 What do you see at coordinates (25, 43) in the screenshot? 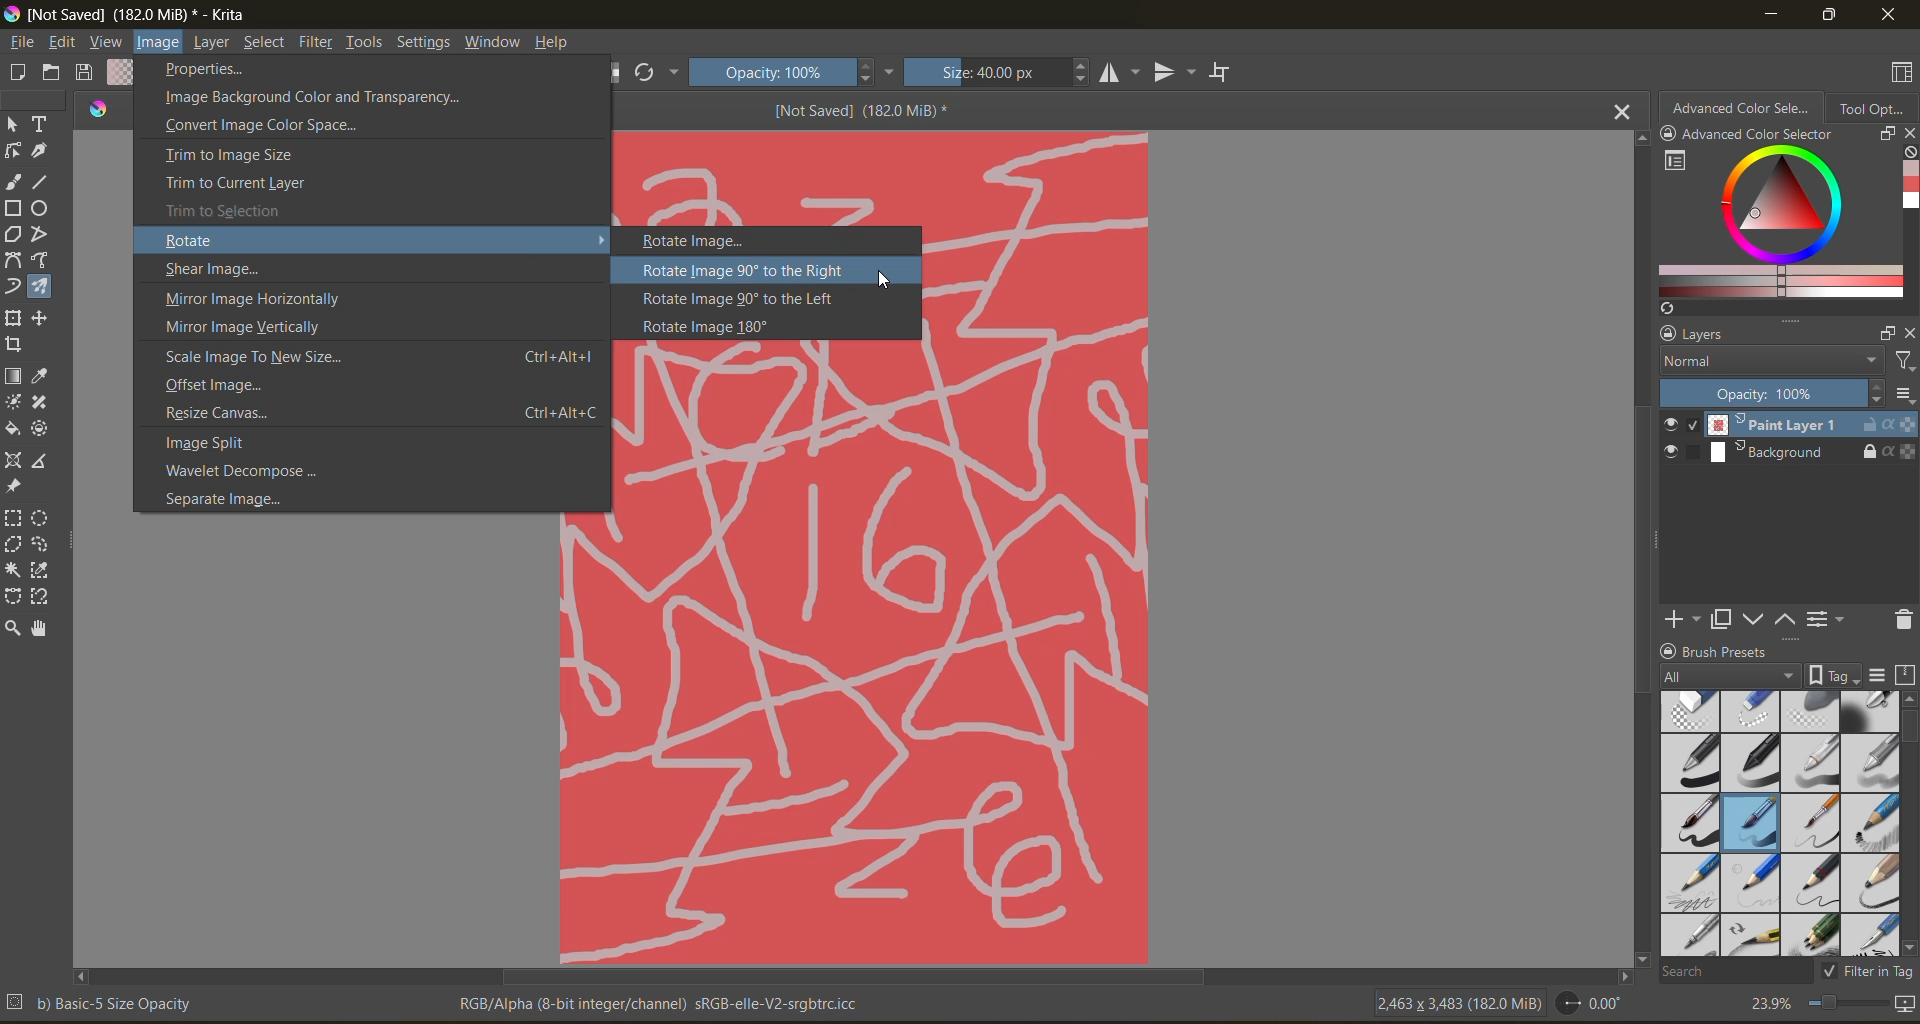
I see `file` at bounding box center [25, 43].